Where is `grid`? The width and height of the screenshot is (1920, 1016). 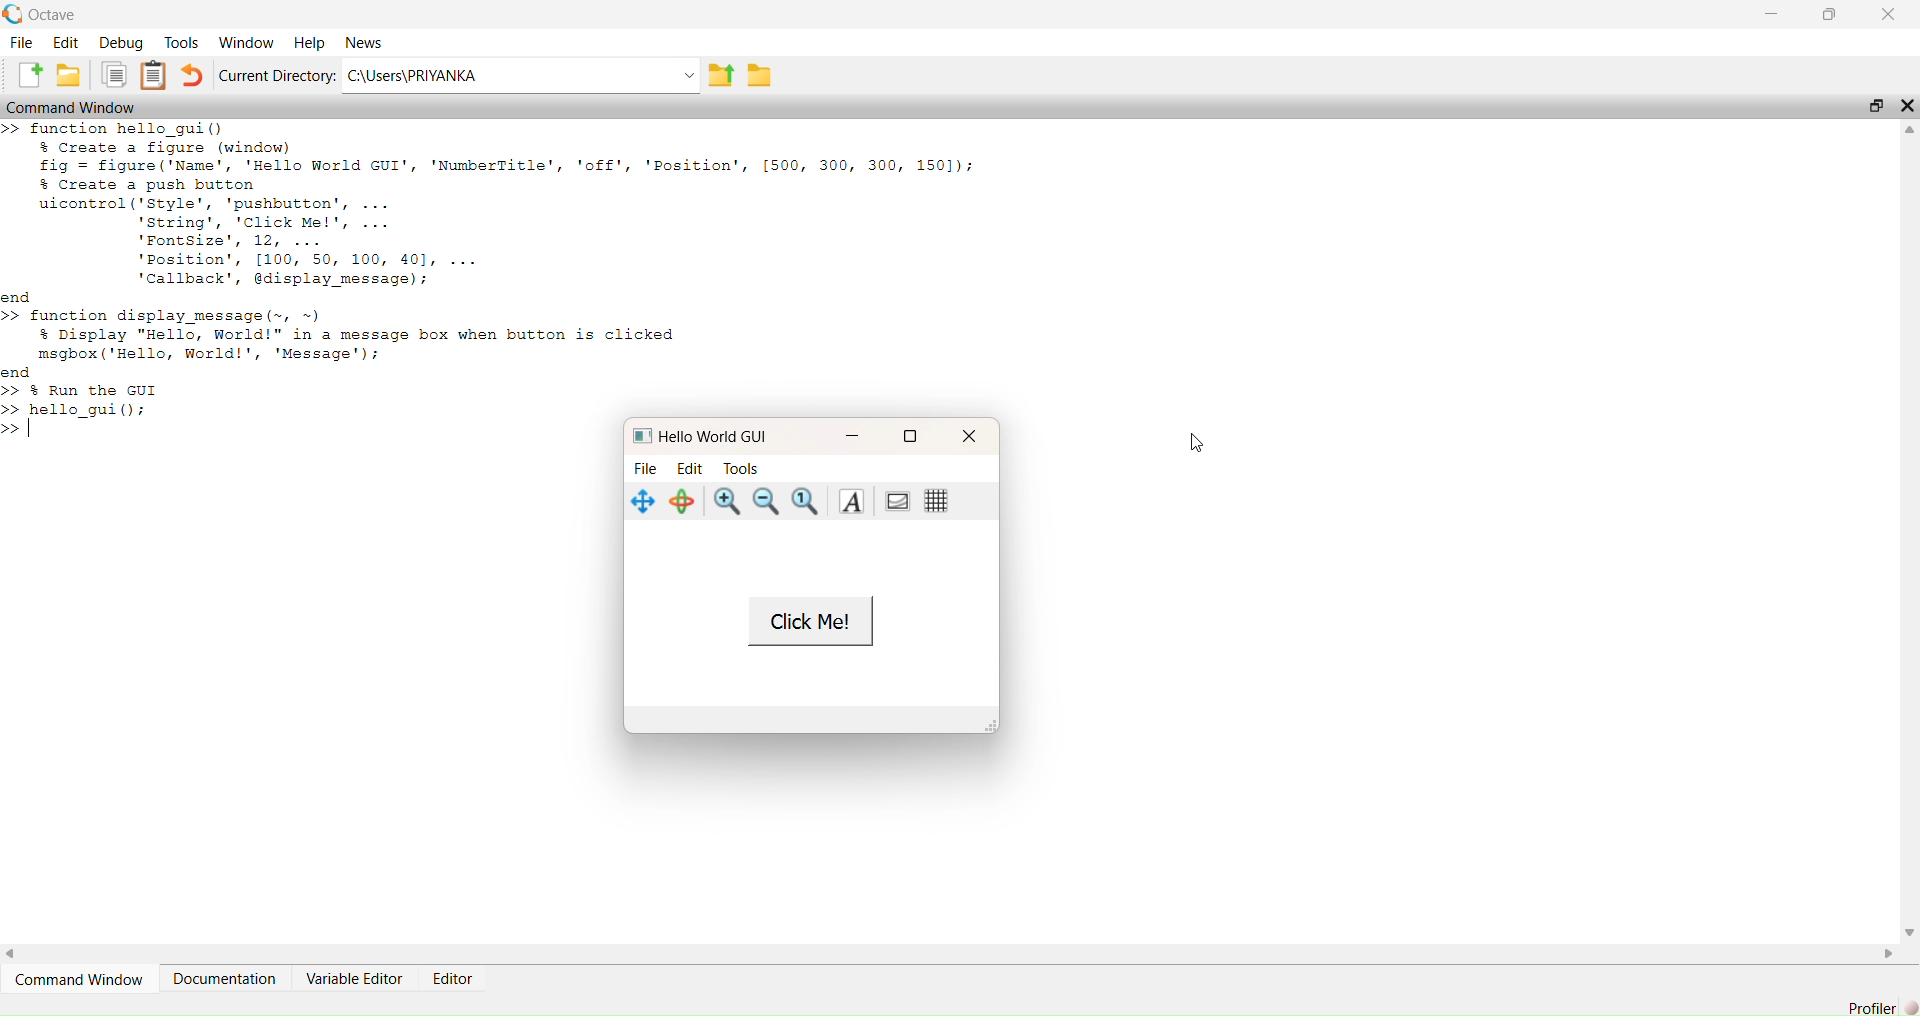 grid is located at coordinates (935, 503).